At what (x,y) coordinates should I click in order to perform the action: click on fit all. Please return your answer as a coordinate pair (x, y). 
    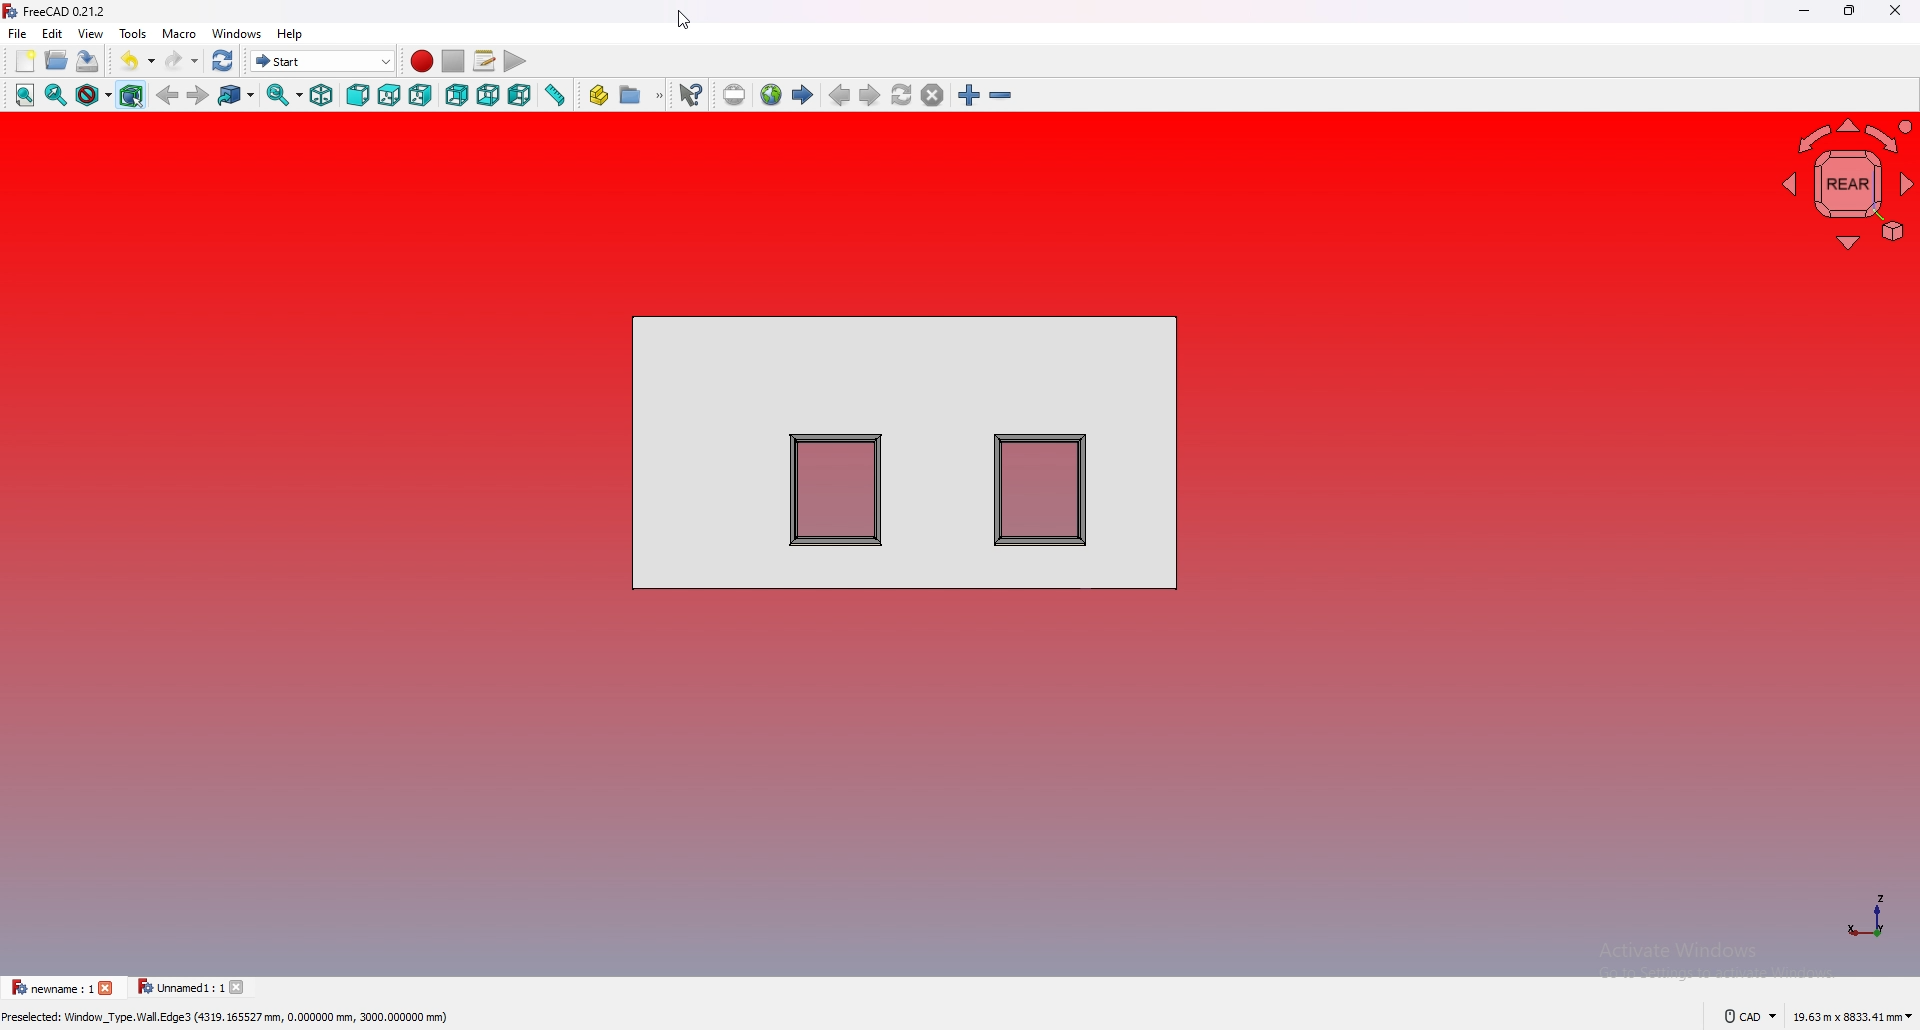
    Looking at the image, I should click on (25, 95).